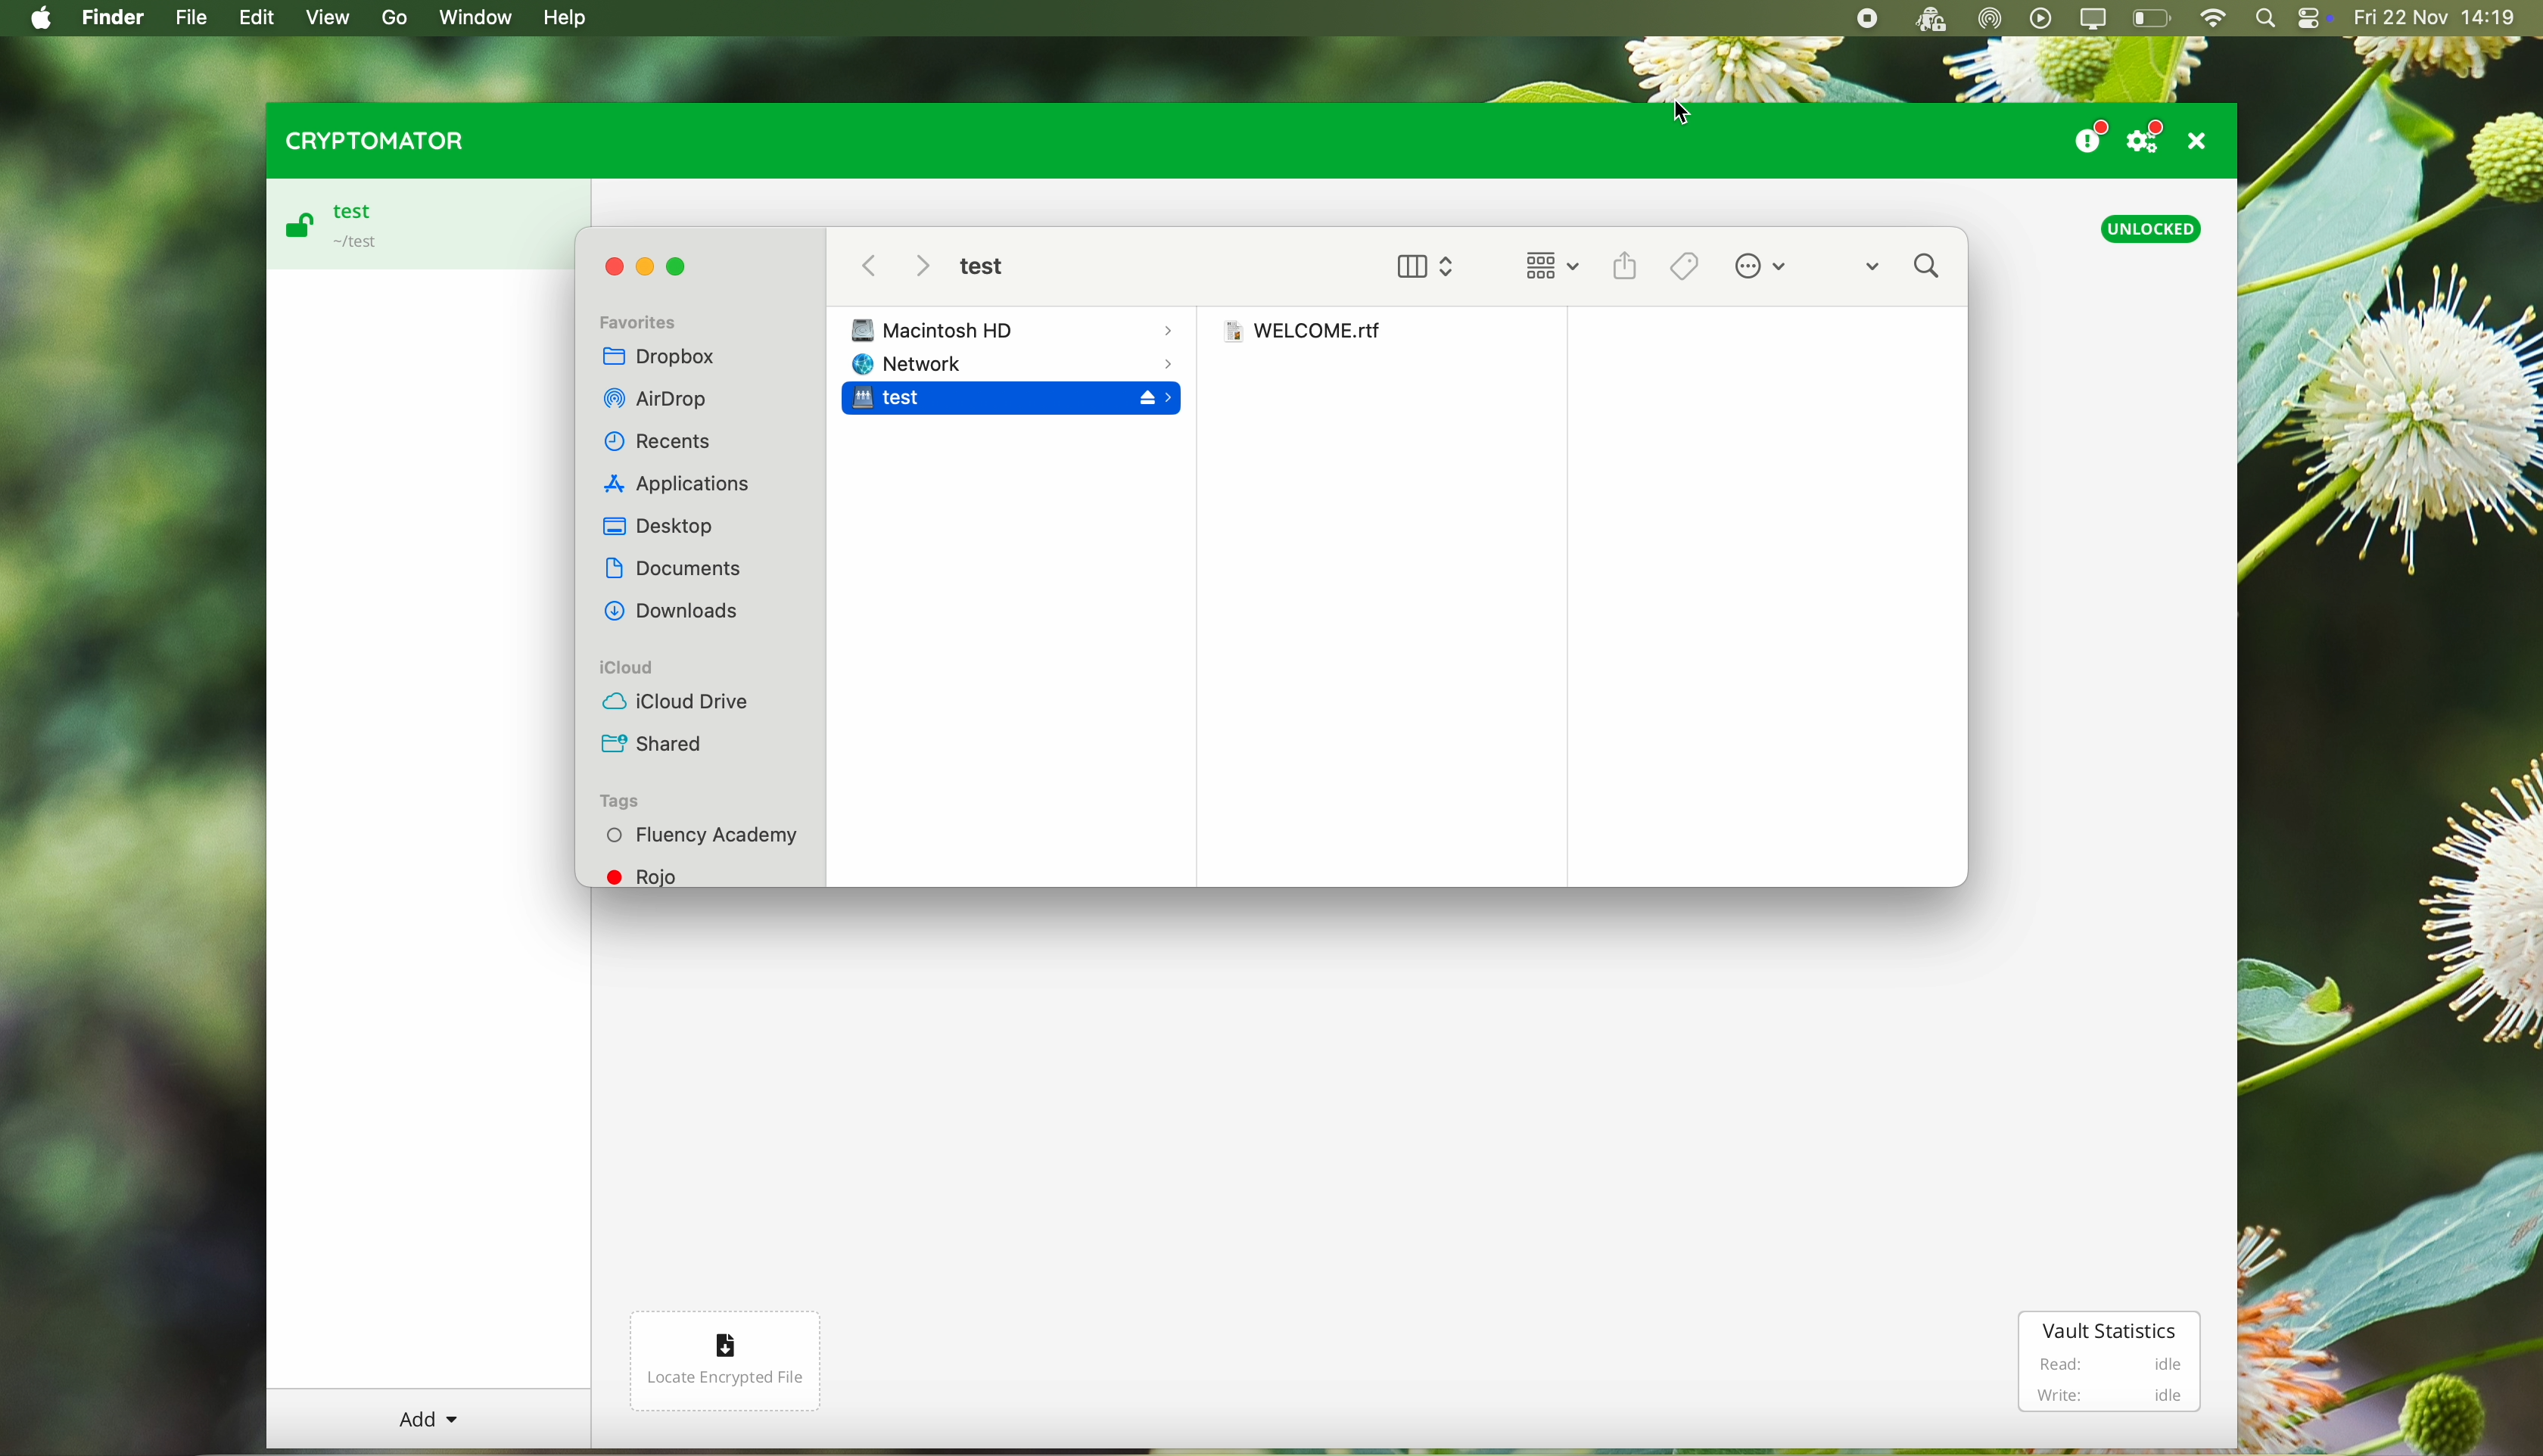  What do you see at coordinates (2153, 20) in the screenshot?
I see `battery` at bounding box center [2153, 20].